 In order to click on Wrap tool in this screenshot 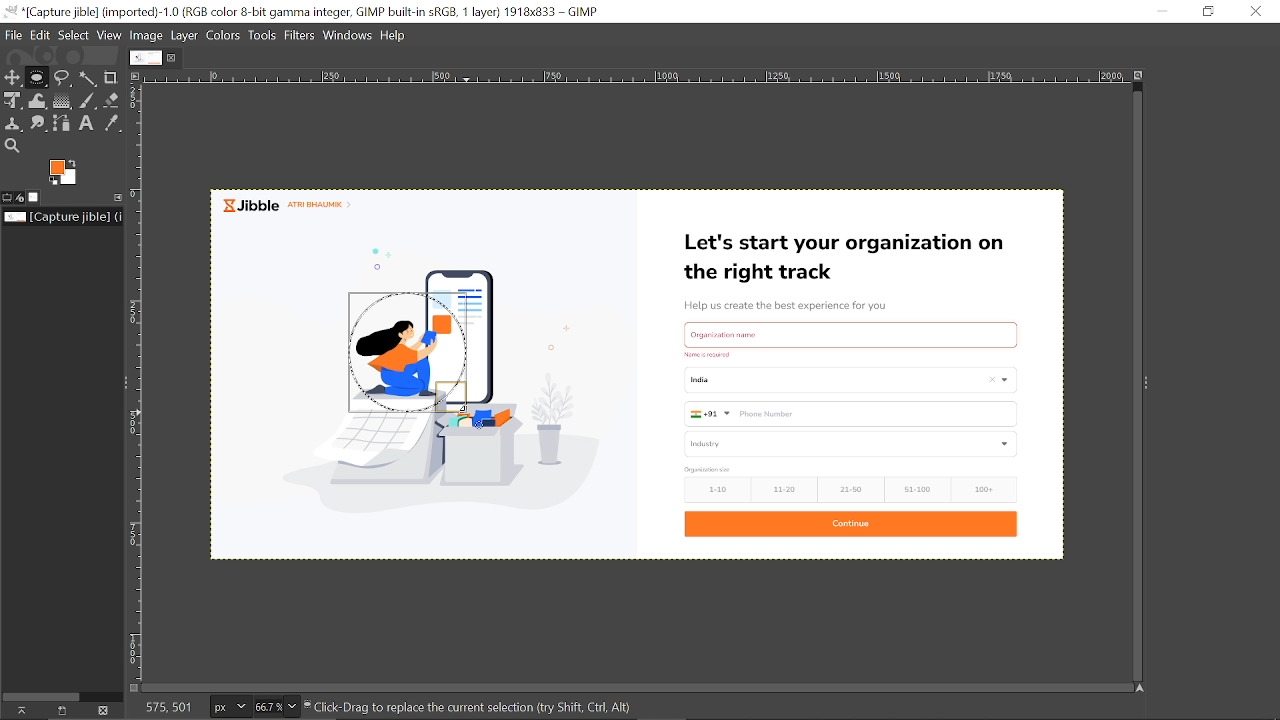, I will do `click(38, 100)`.